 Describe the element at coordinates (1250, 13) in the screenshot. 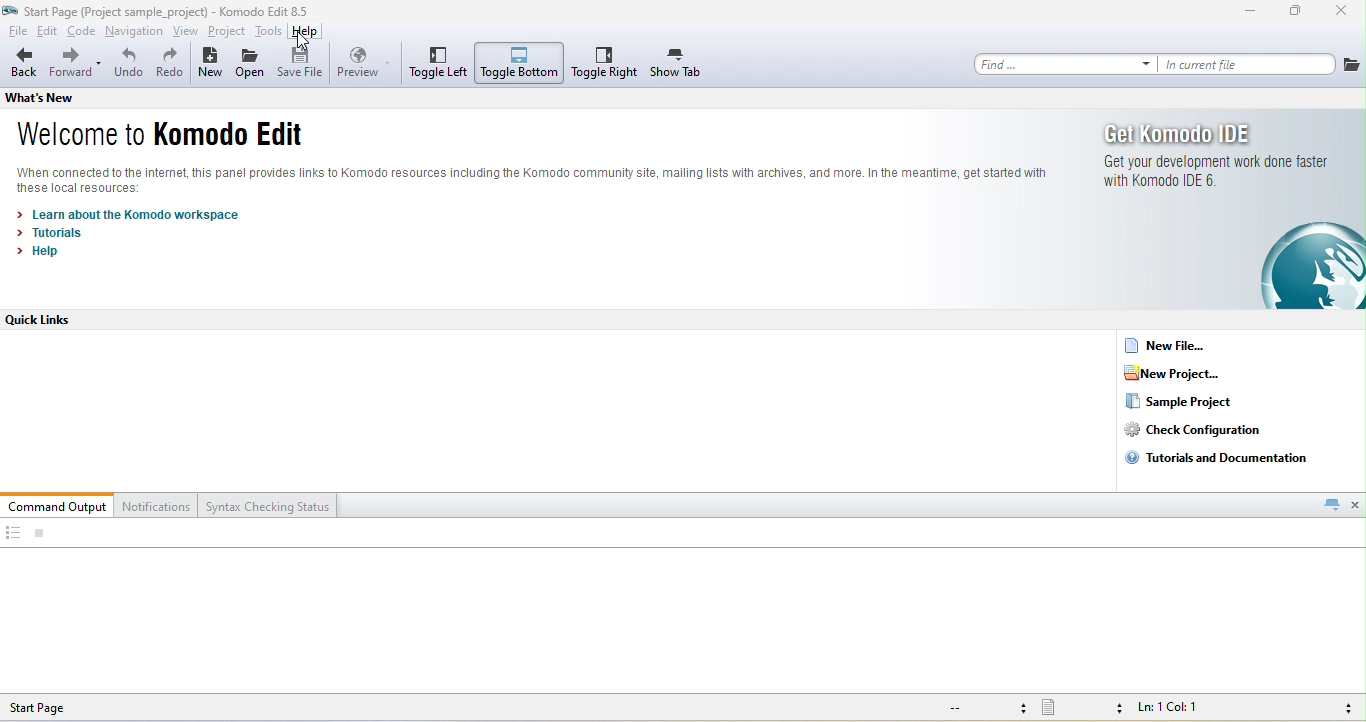

I see `minimize` at that location.